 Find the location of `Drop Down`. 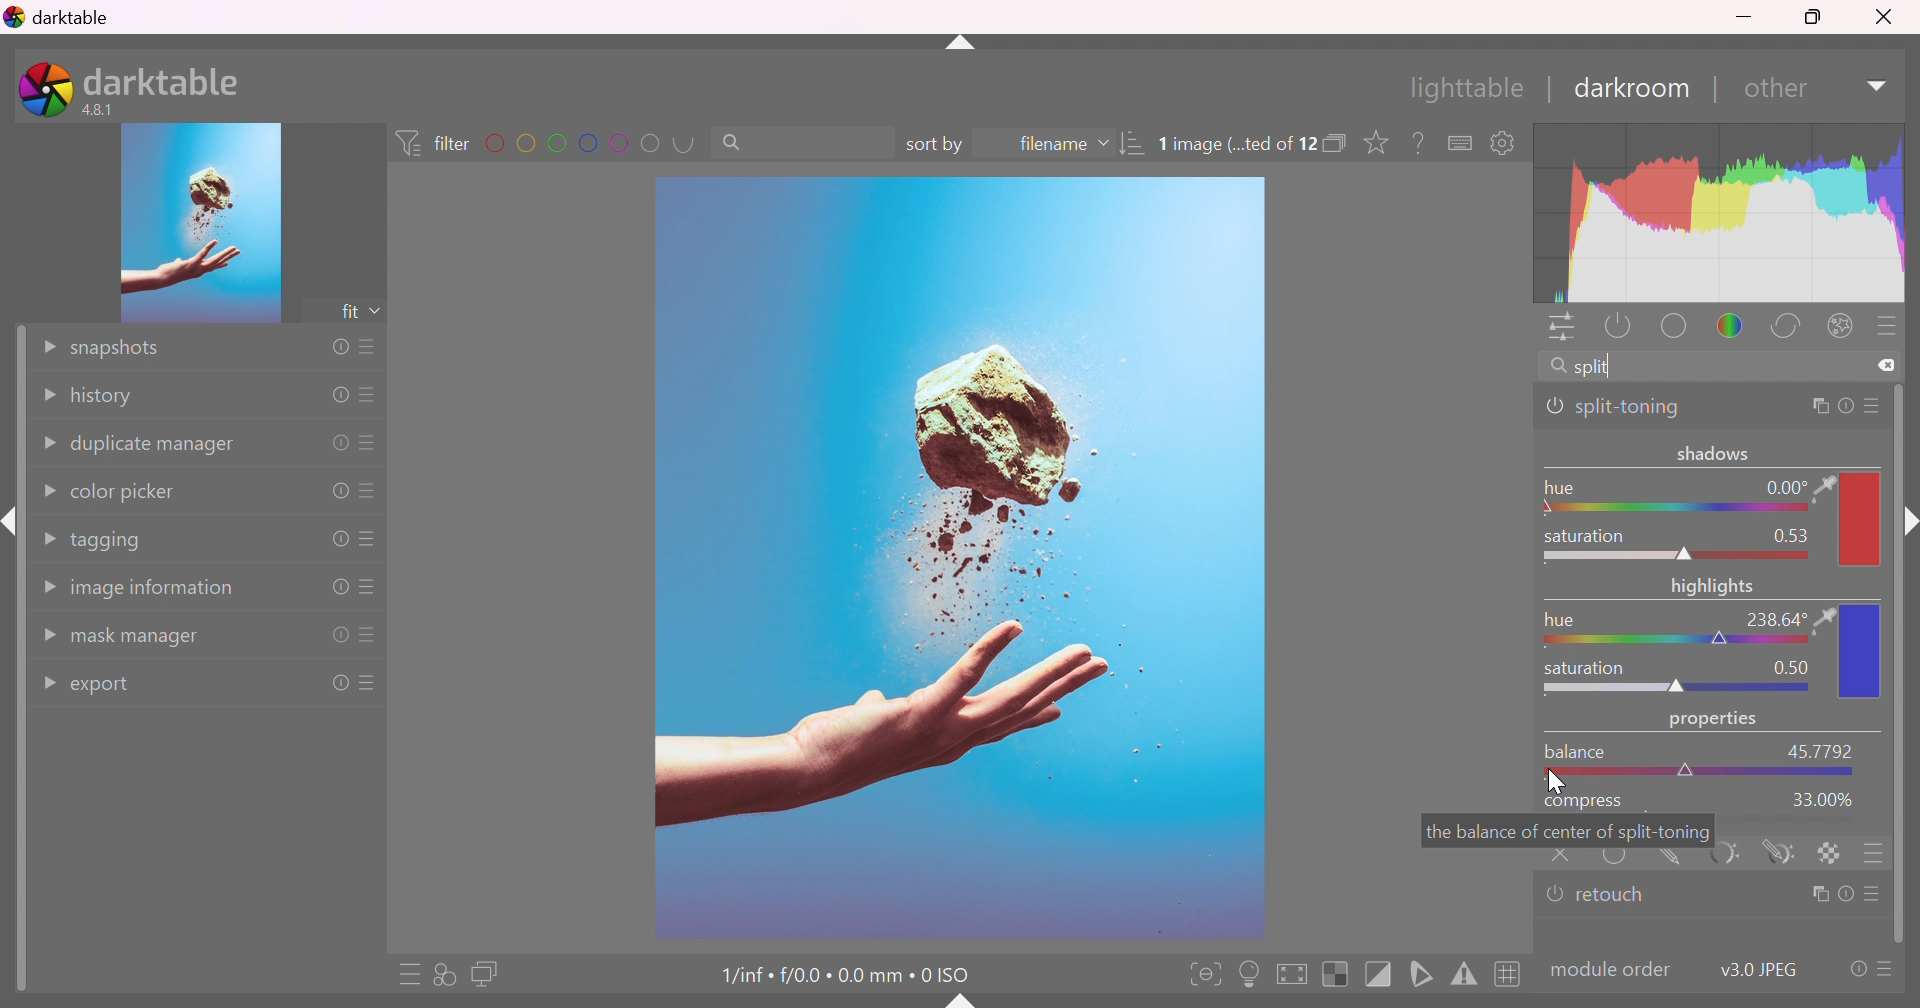

Drop Down is located at coordinates (45, 635).